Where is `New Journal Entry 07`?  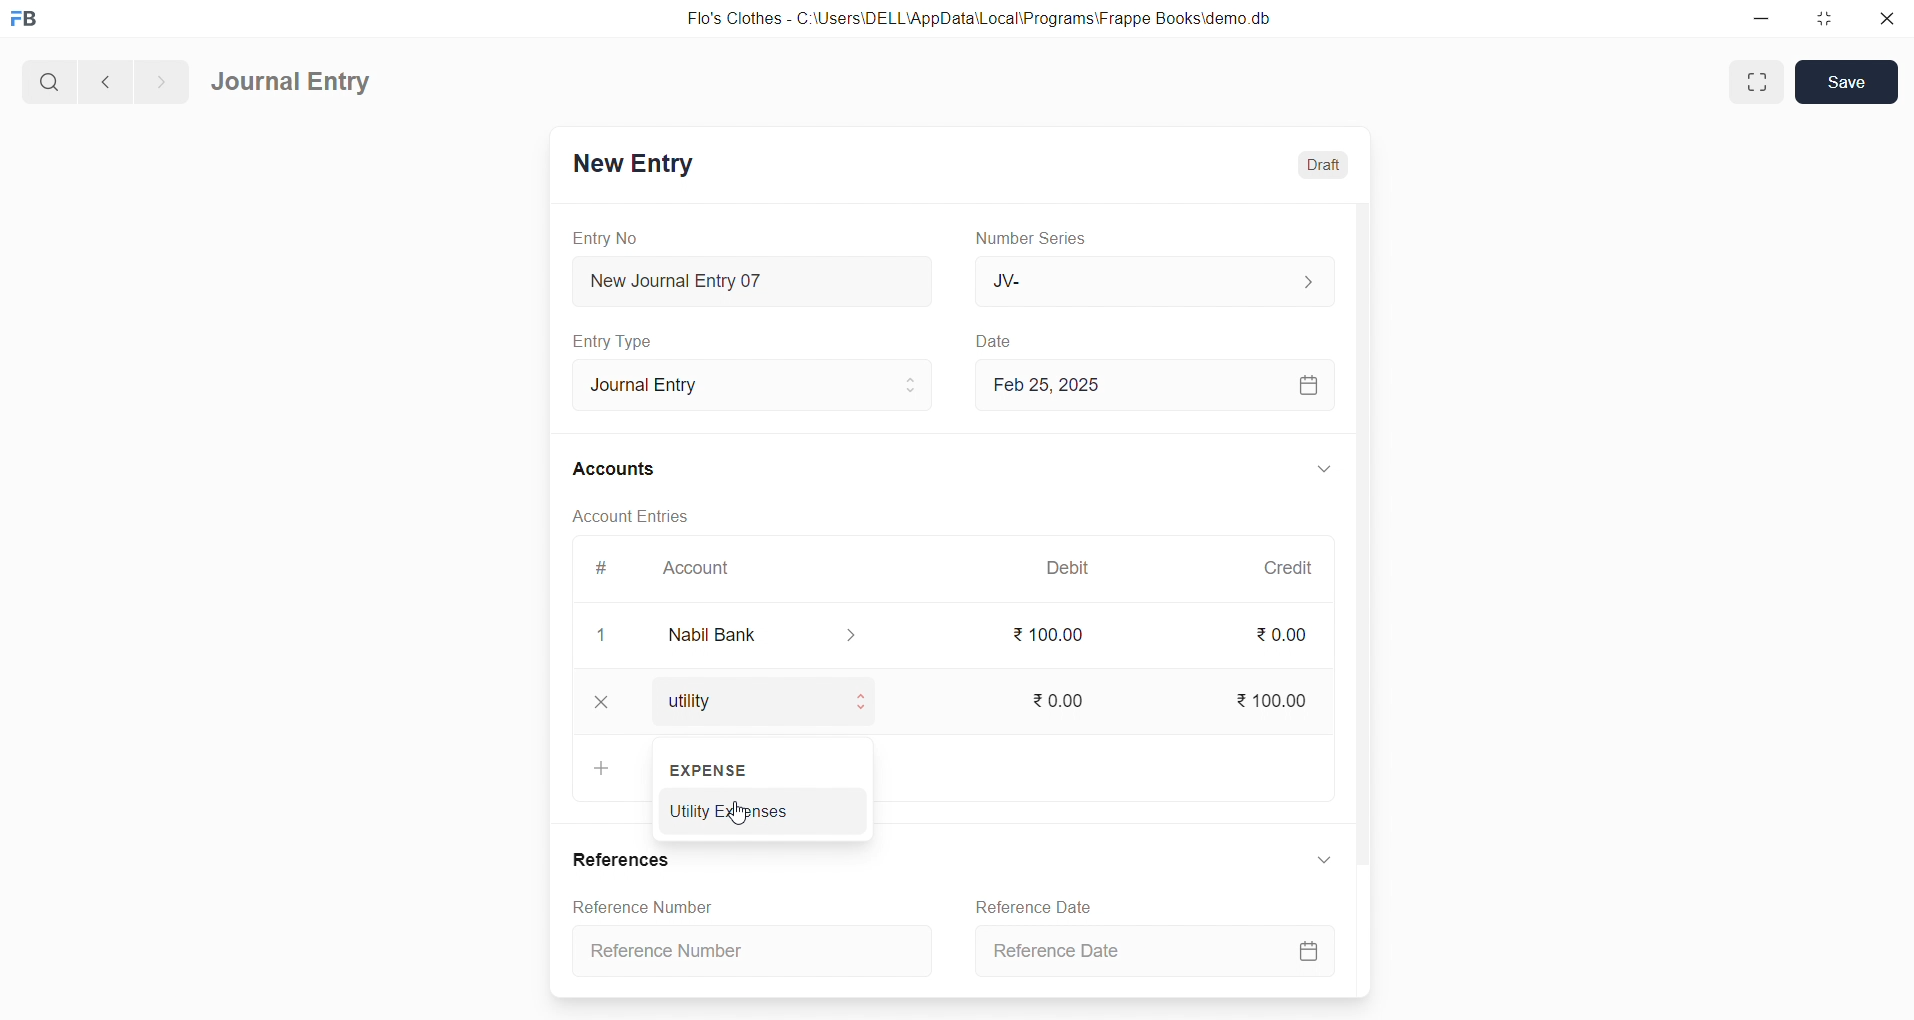 New Journal Entry 07 is located at coordinates (744, 276).